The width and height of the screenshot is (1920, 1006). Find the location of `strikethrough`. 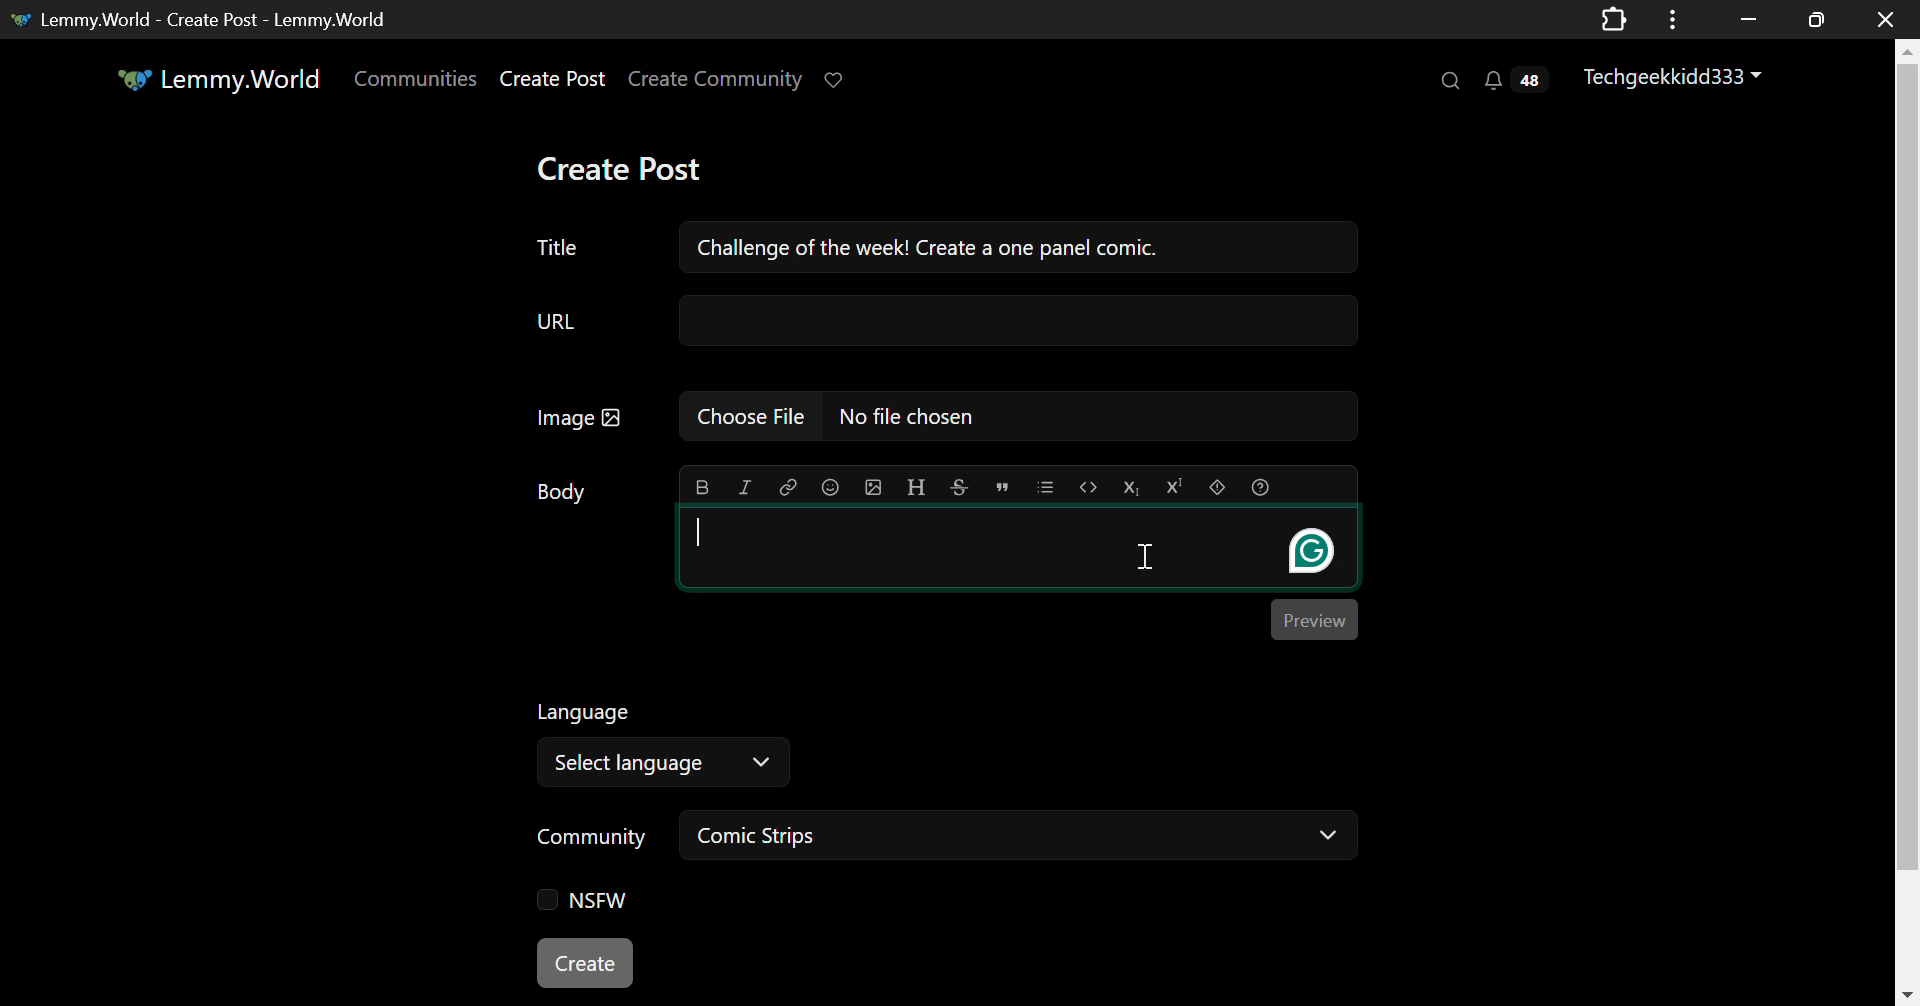

strikethrough is located at coordinates (959, 488).